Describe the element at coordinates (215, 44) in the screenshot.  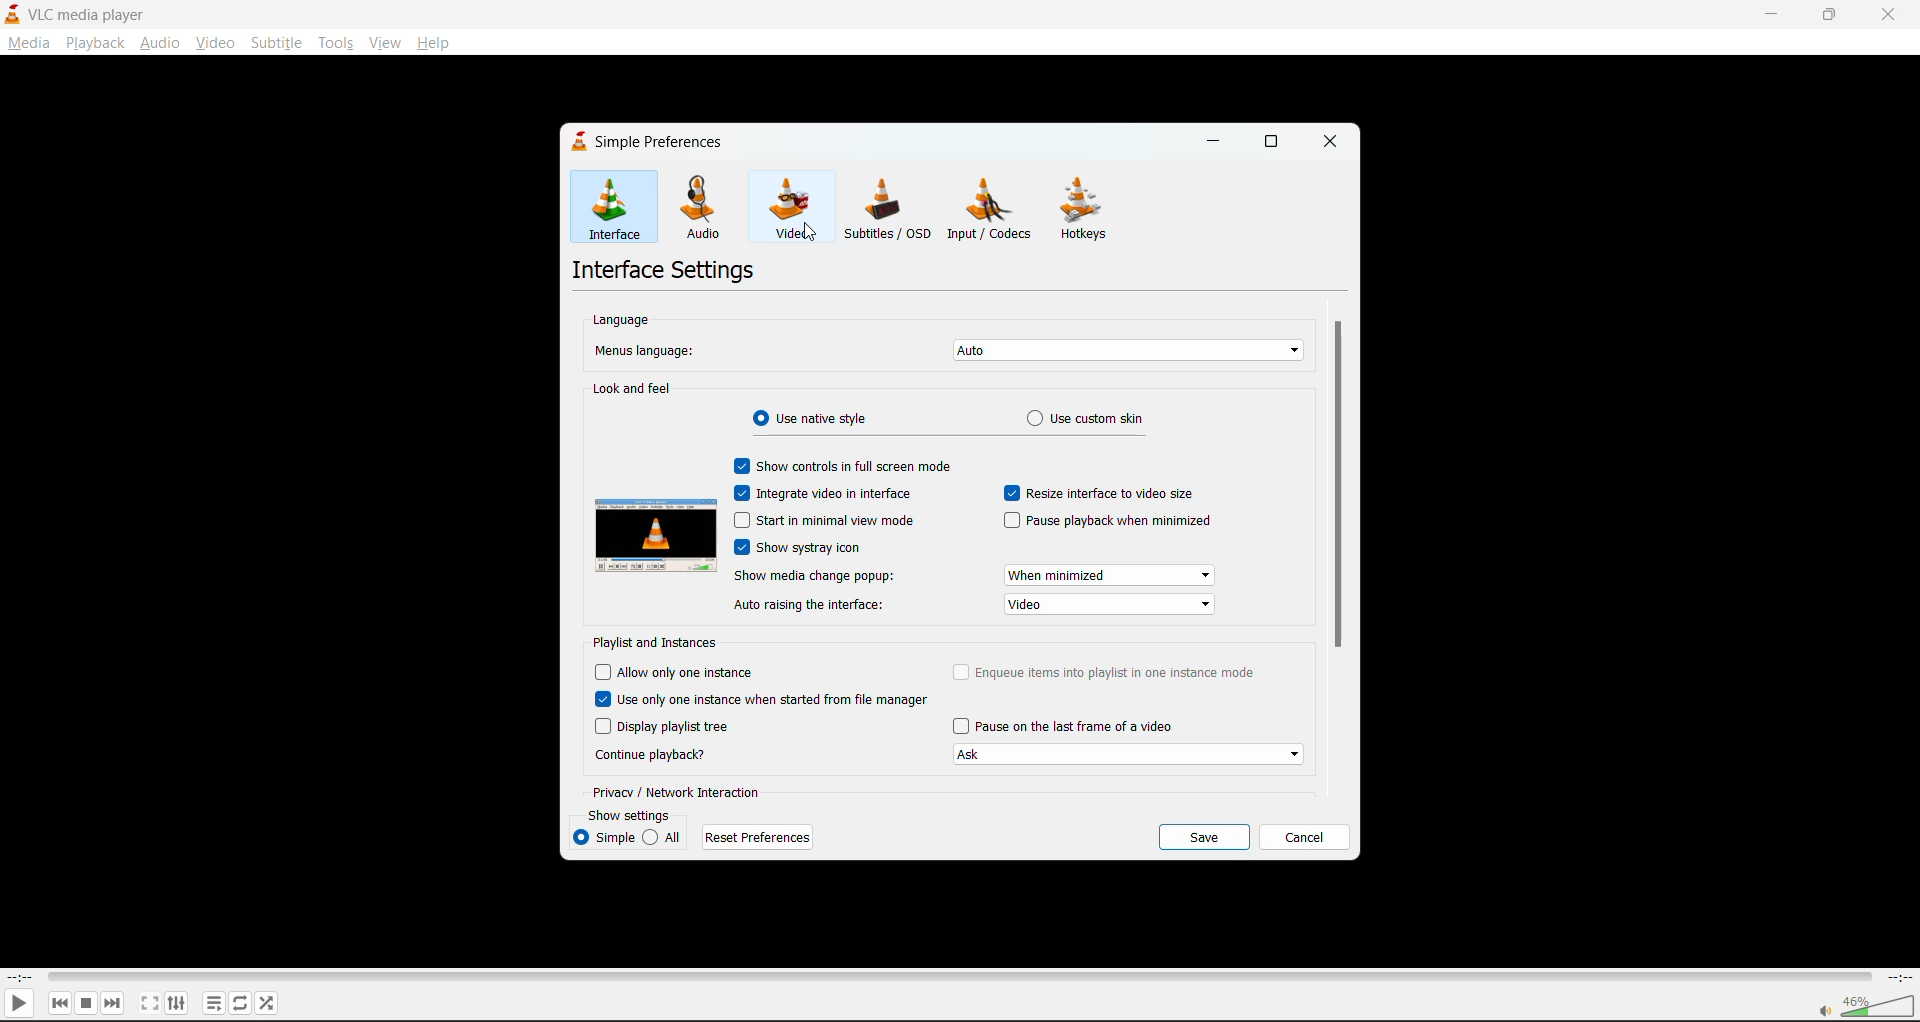
I see `video` at that location.